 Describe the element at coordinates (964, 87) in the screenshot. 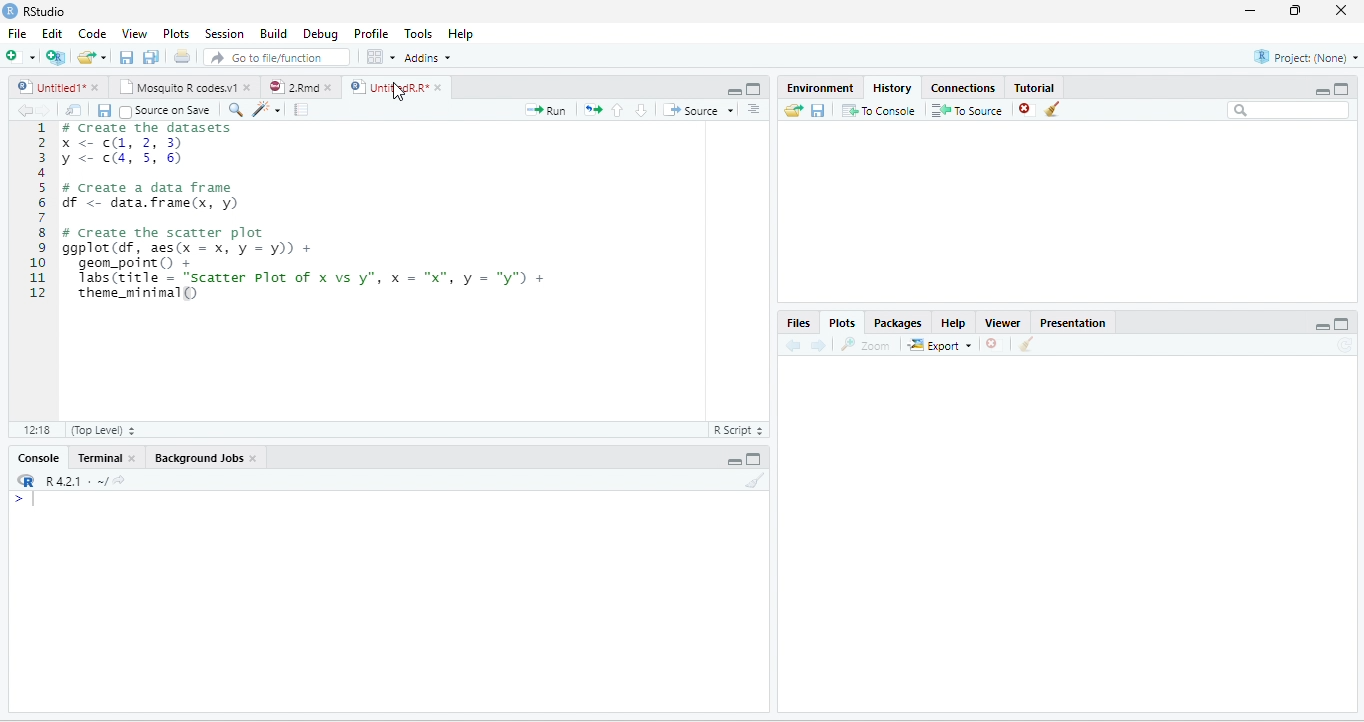

I see `Connections` at that location.